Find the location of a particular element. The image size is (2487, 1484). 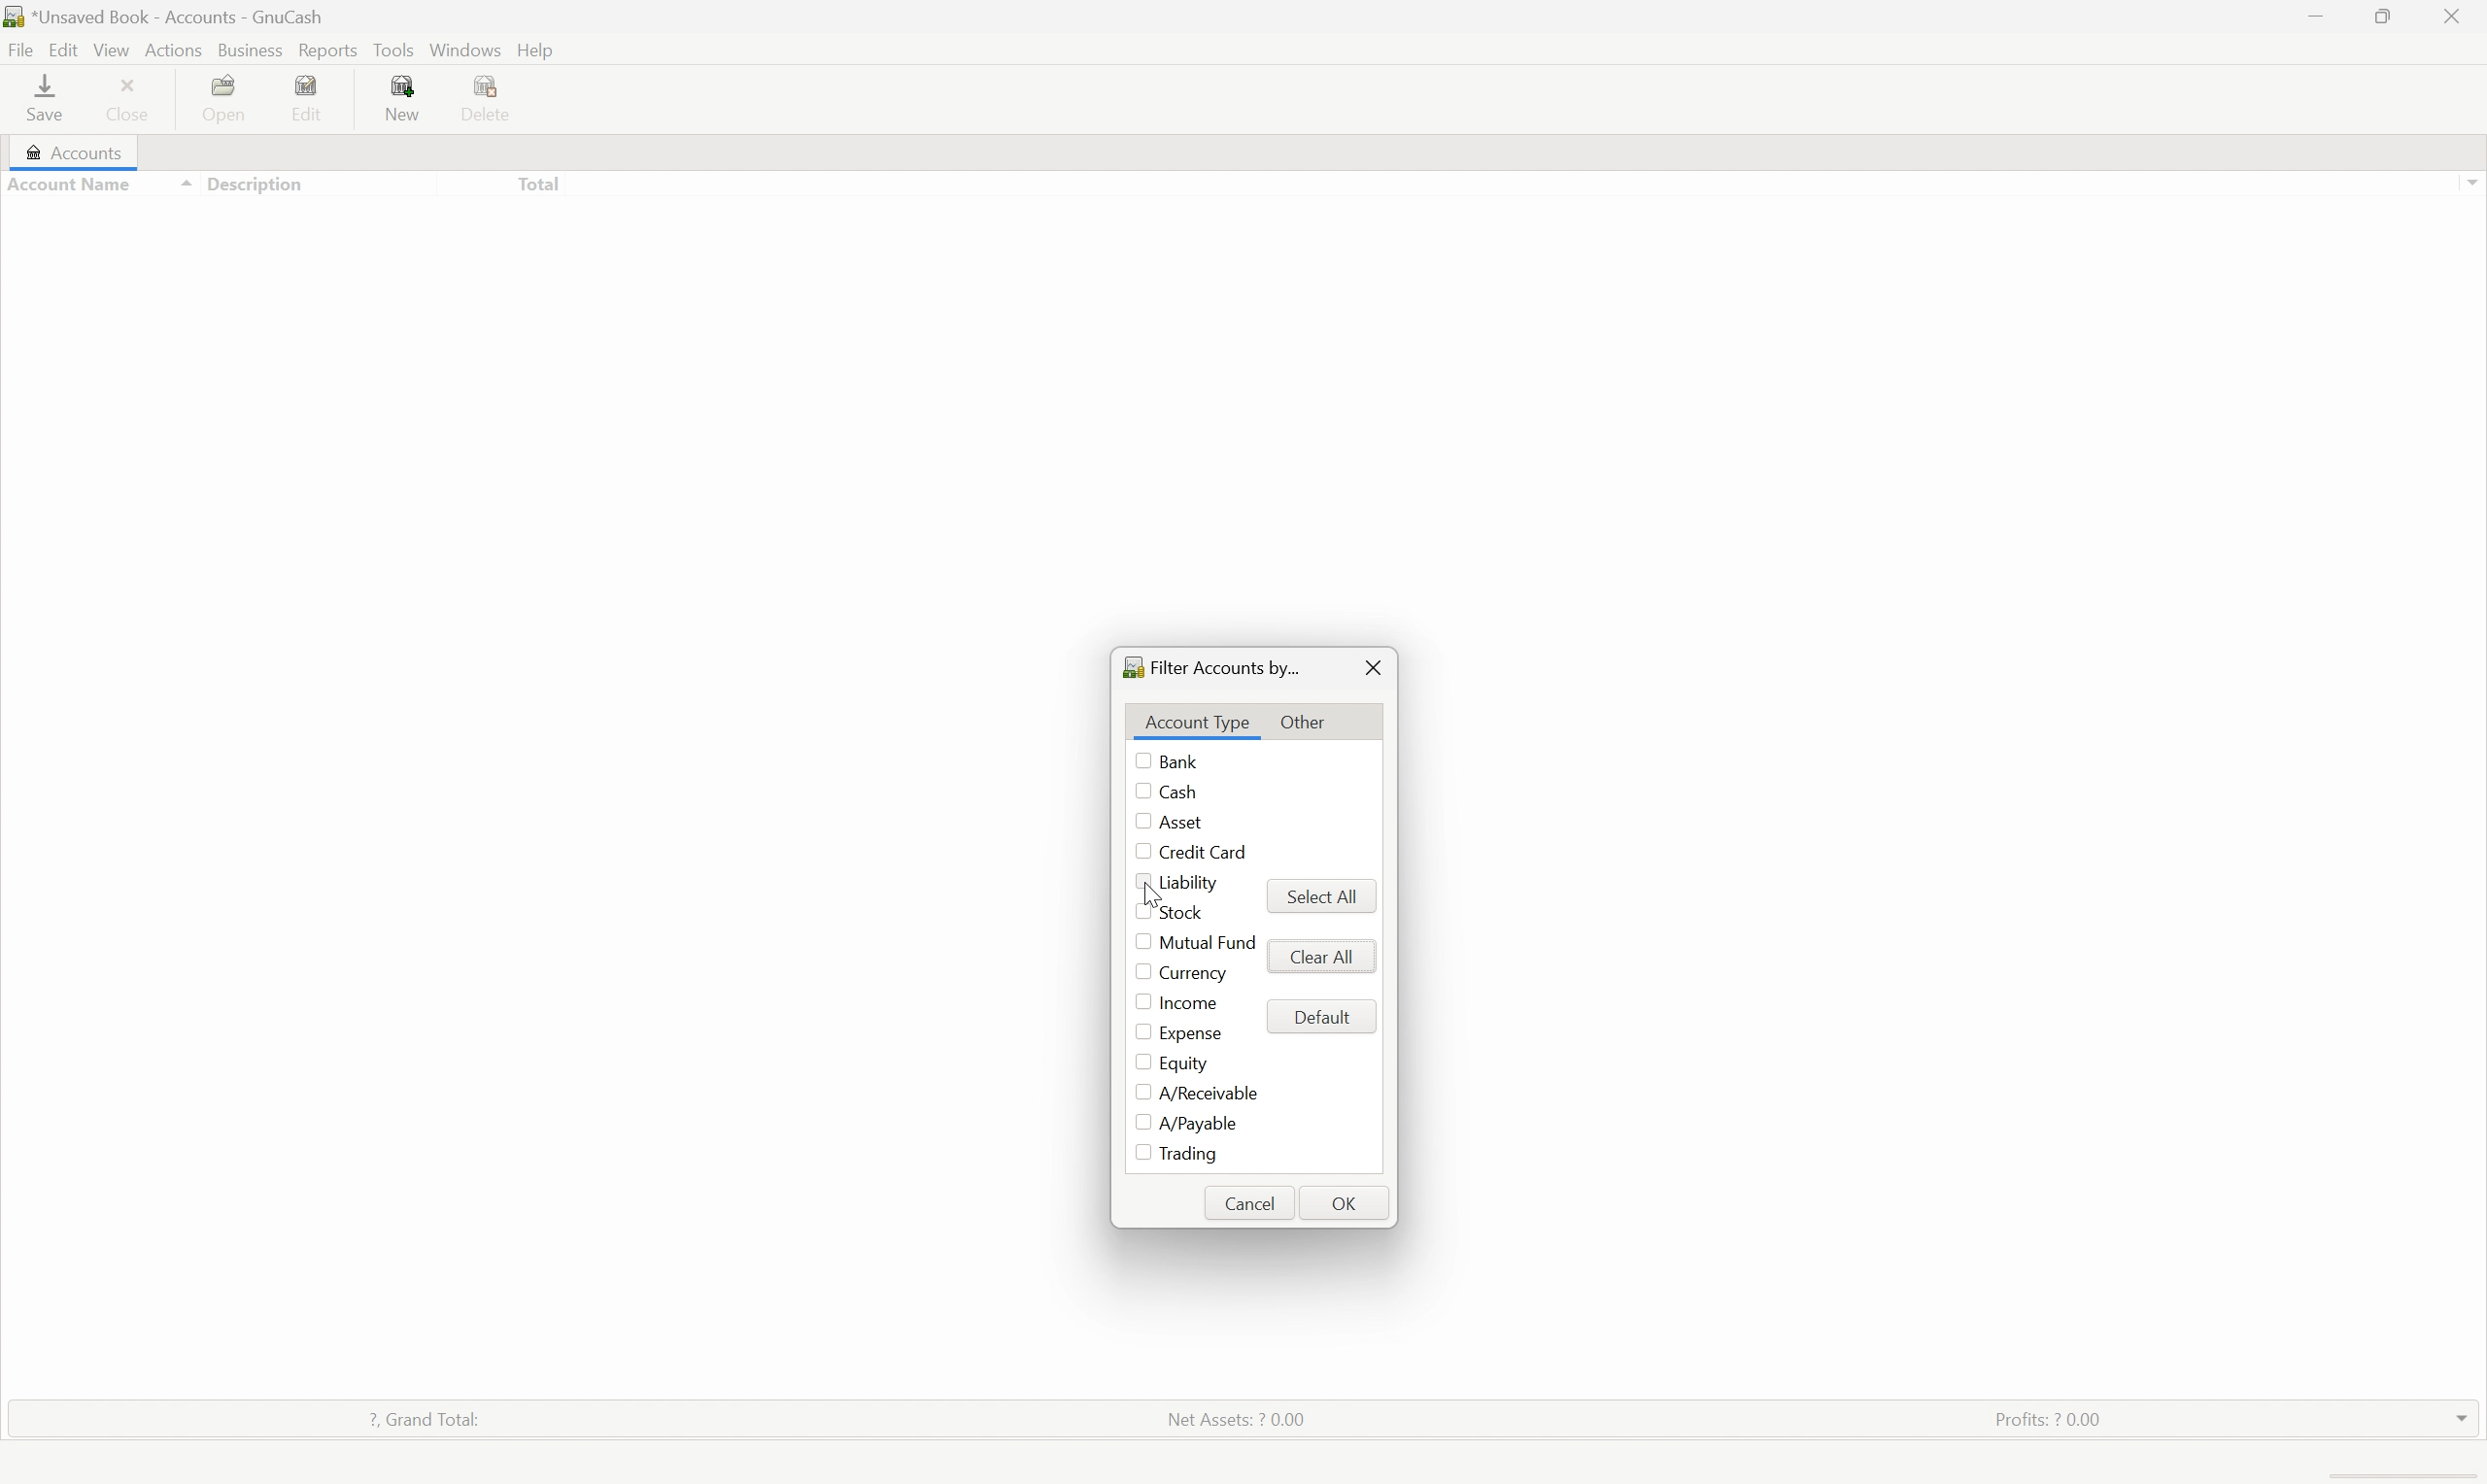

Income is located at coordinates (61, 301).